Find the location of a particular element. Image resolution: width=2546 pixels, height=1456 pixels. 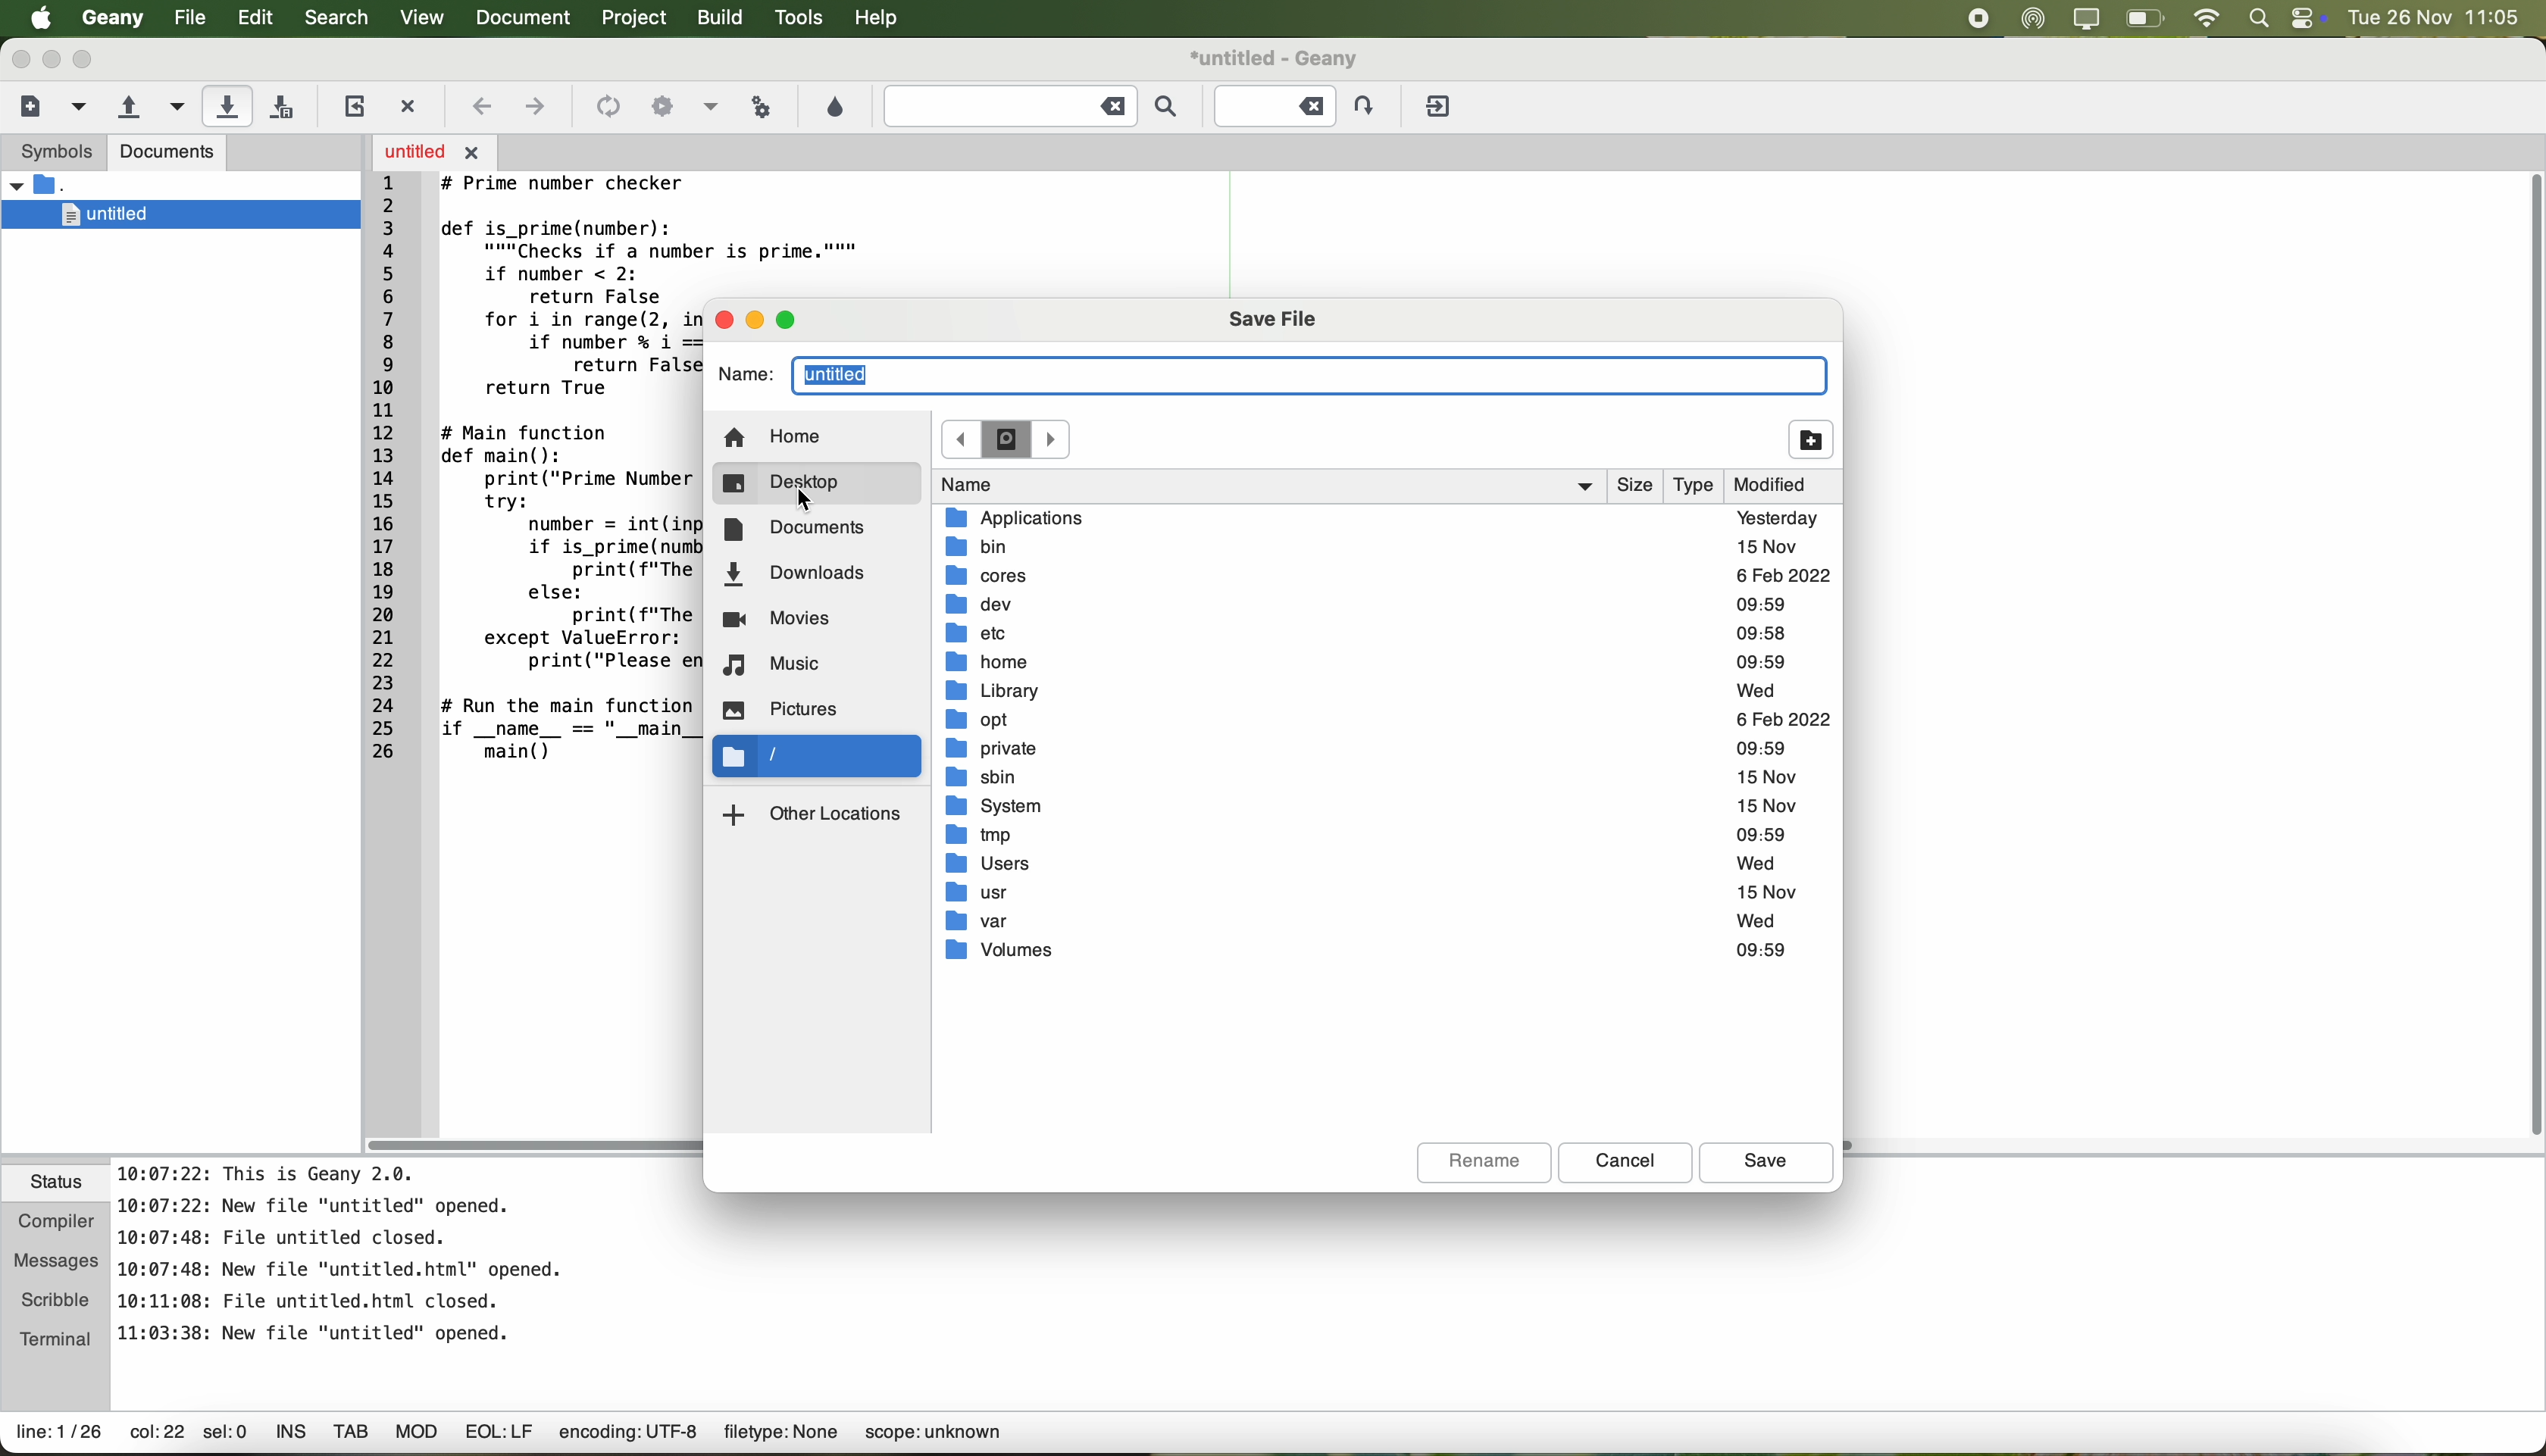

downloads is located at coordinates (794, 575).